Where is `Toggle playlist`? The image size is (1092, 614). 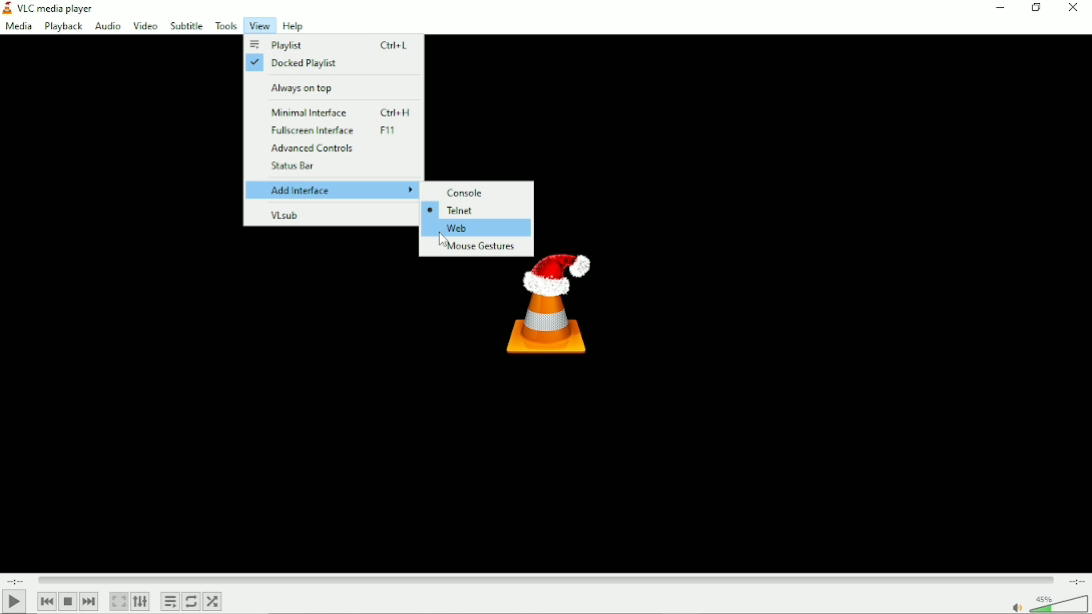
Toggle playlist is located at coordinates (169, 602).